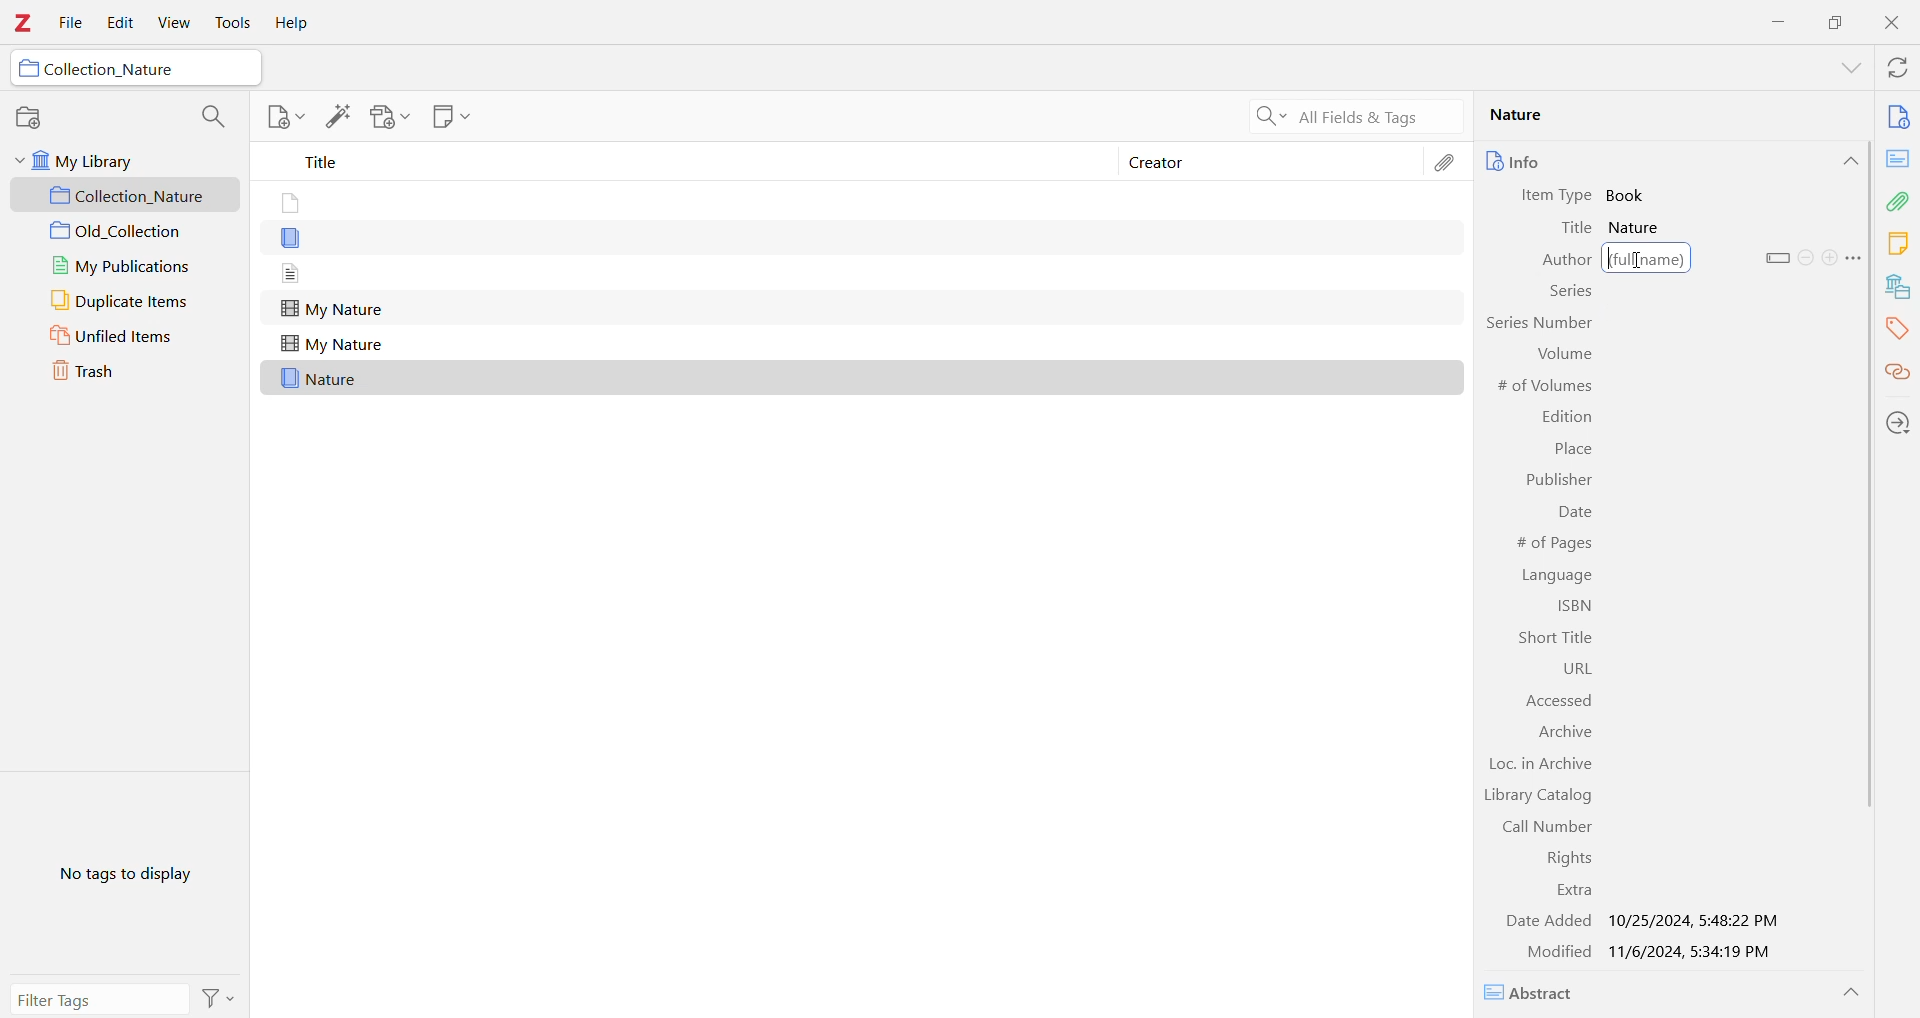  What do you see at coordinates (171, 23) in the screenshot?
I see `View` at bounding box center [171, 23].